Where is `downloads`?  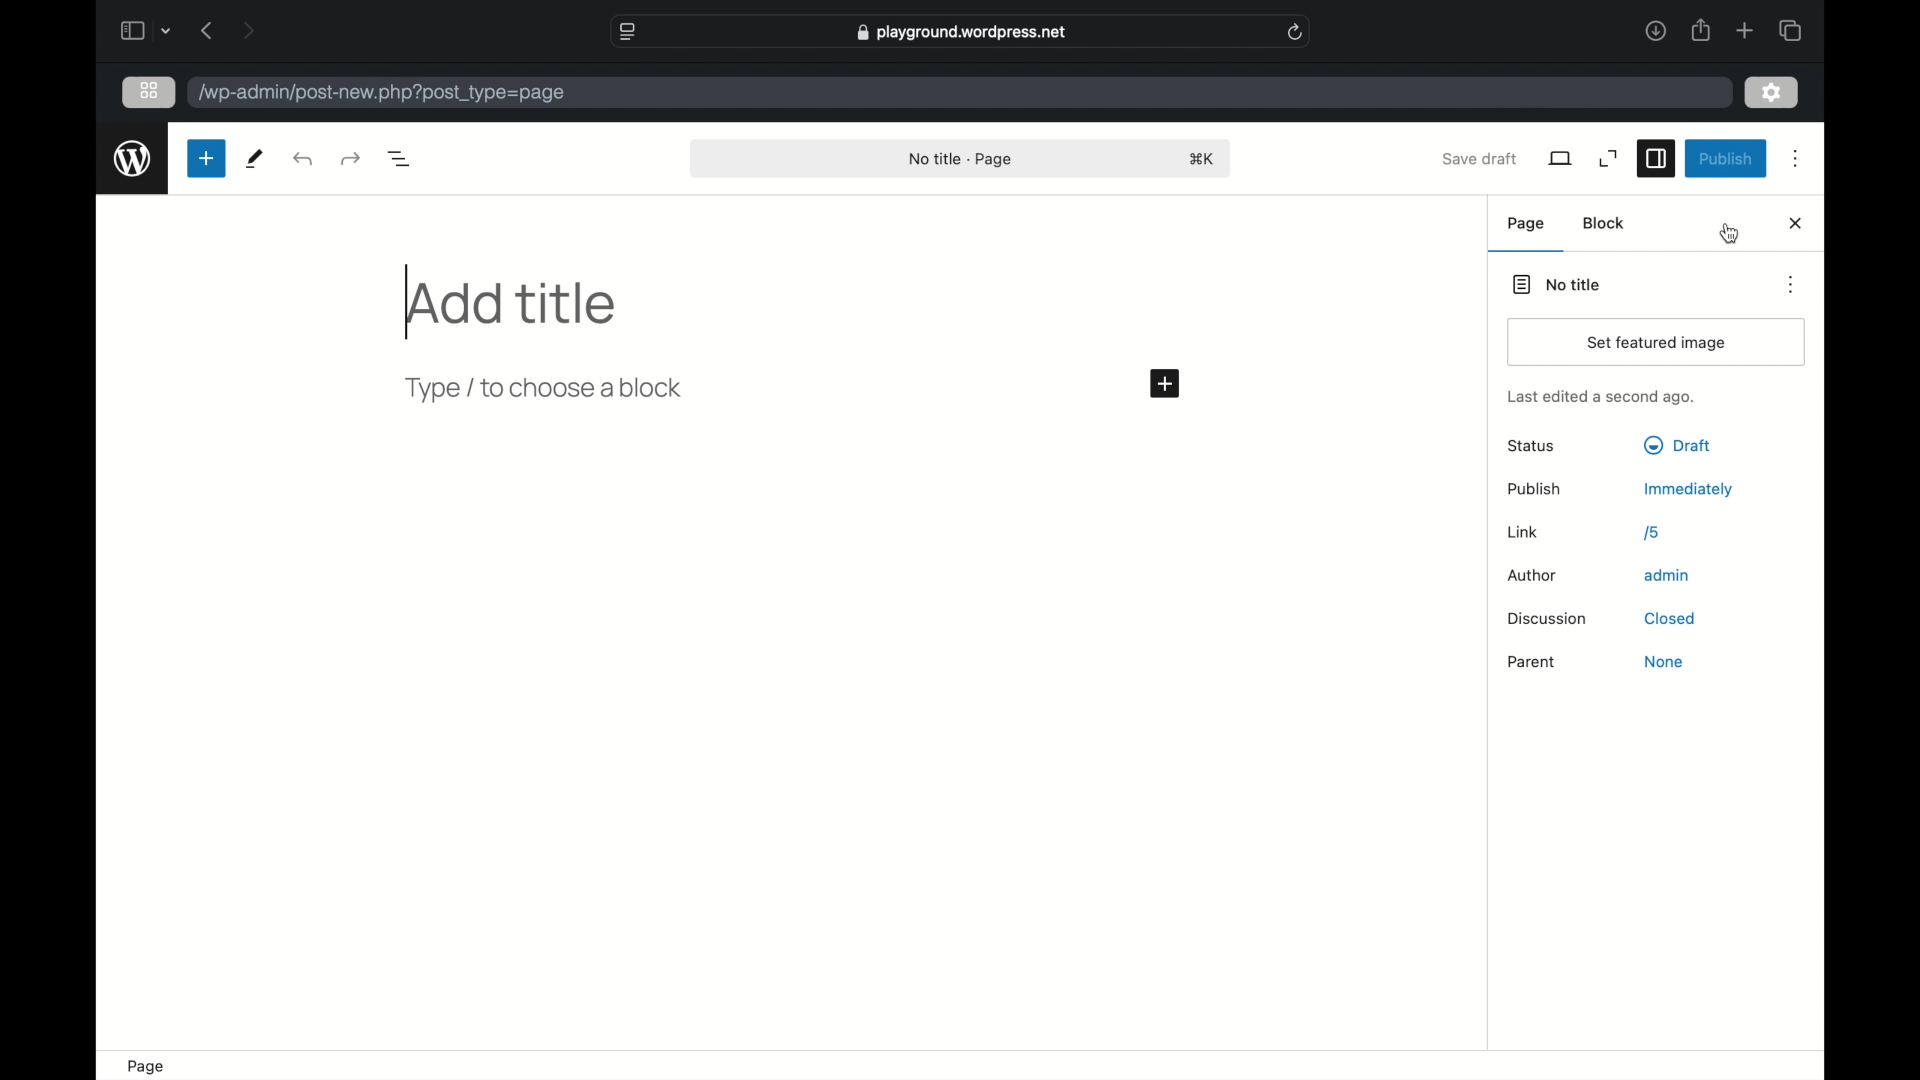 downloads is located at coordinates (1656, 32).